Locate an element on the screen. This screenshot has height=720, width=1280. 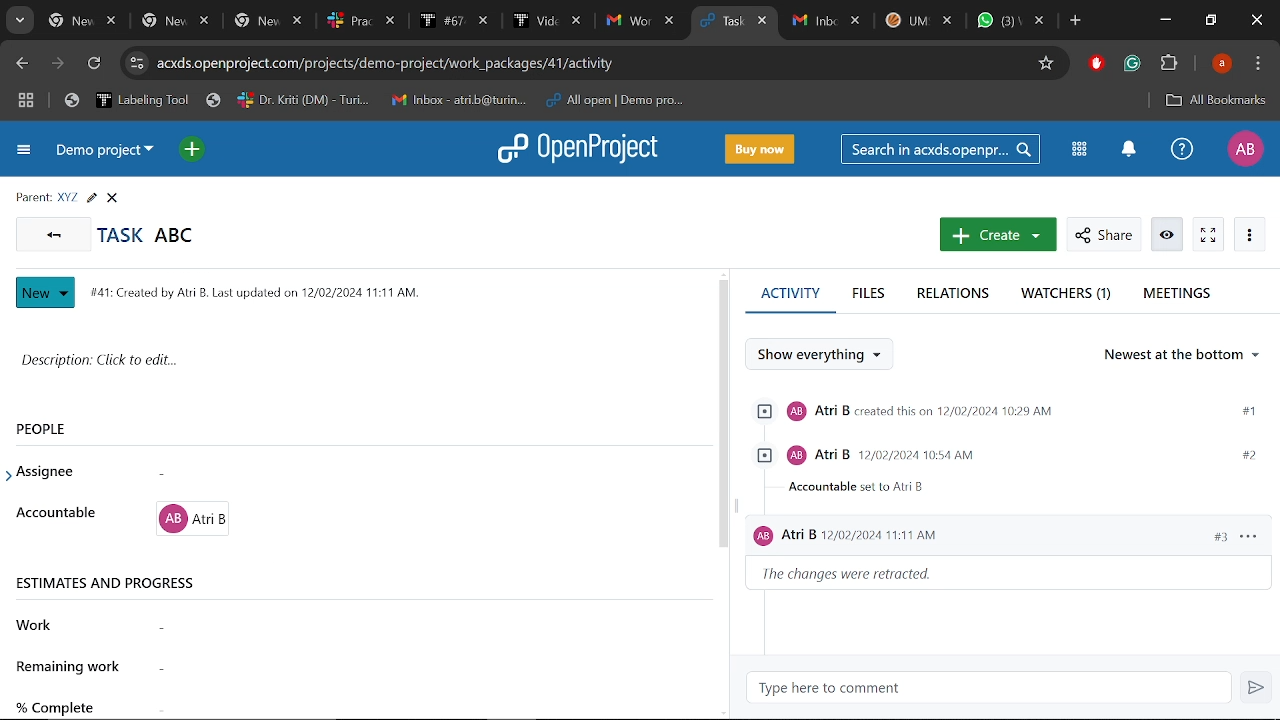
Work is located at coordinates (44, 625).